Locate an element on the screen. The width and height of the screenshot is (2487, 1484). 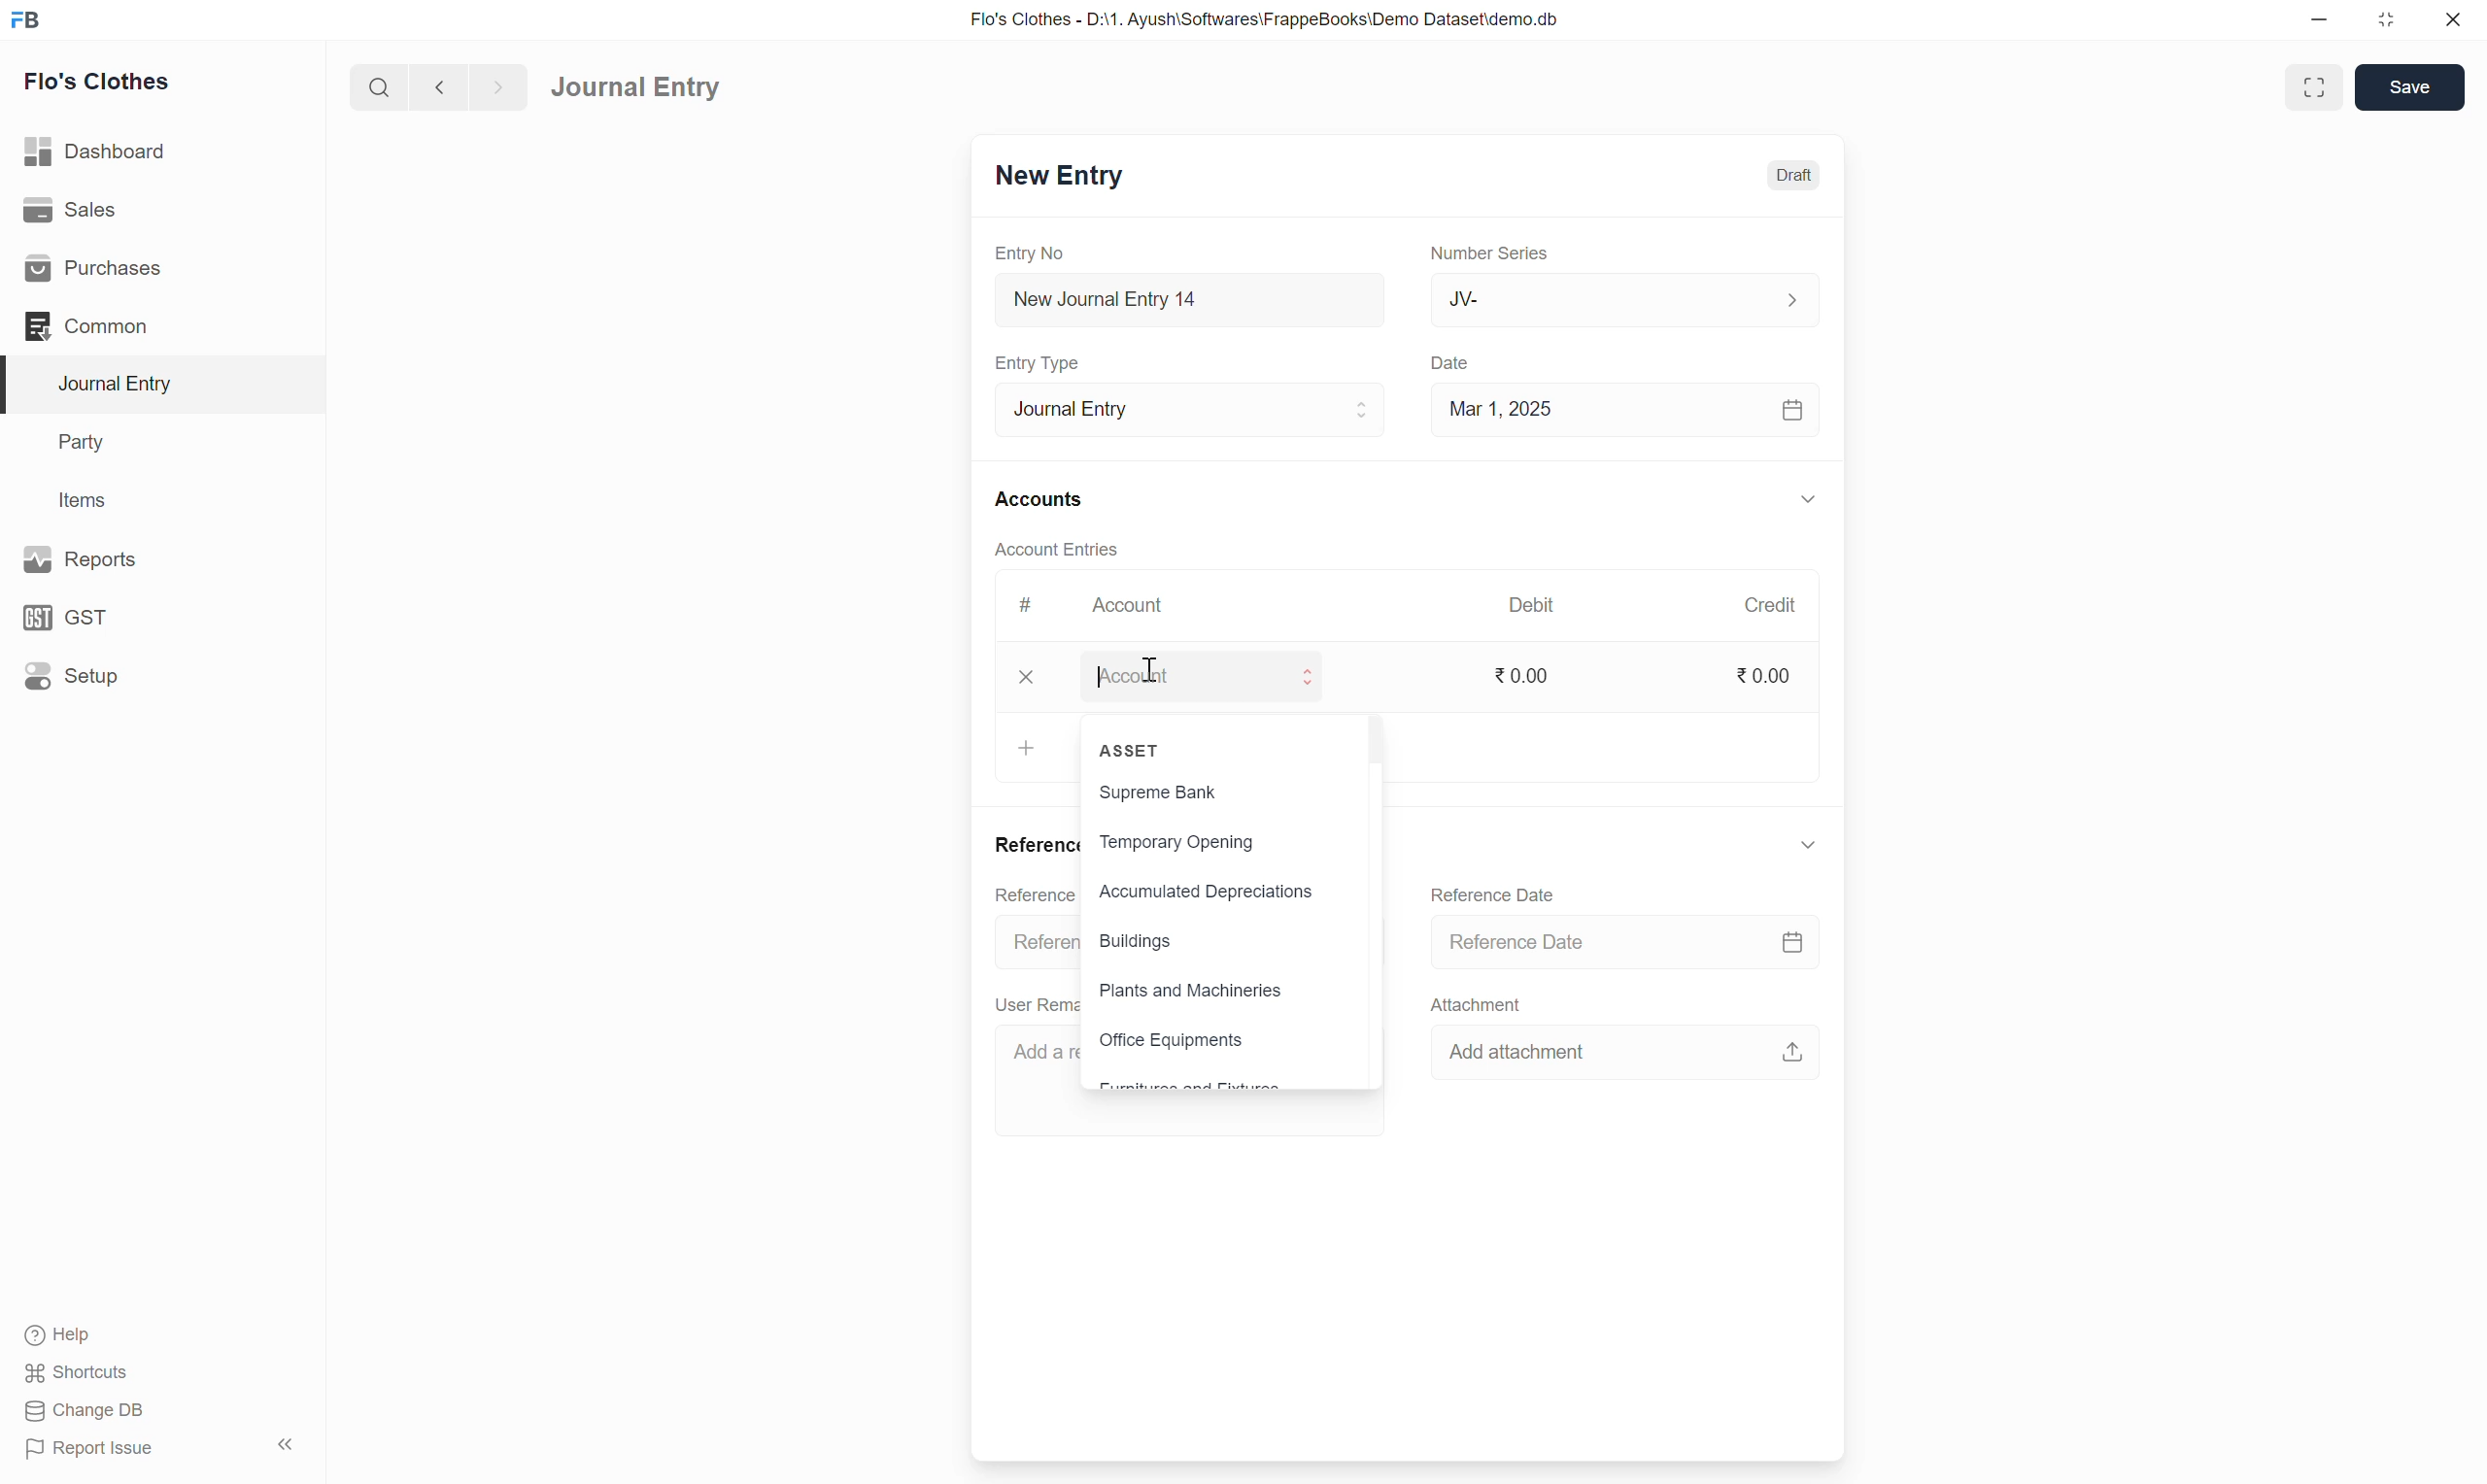
Number Series is located at coordinates (1490, 251).